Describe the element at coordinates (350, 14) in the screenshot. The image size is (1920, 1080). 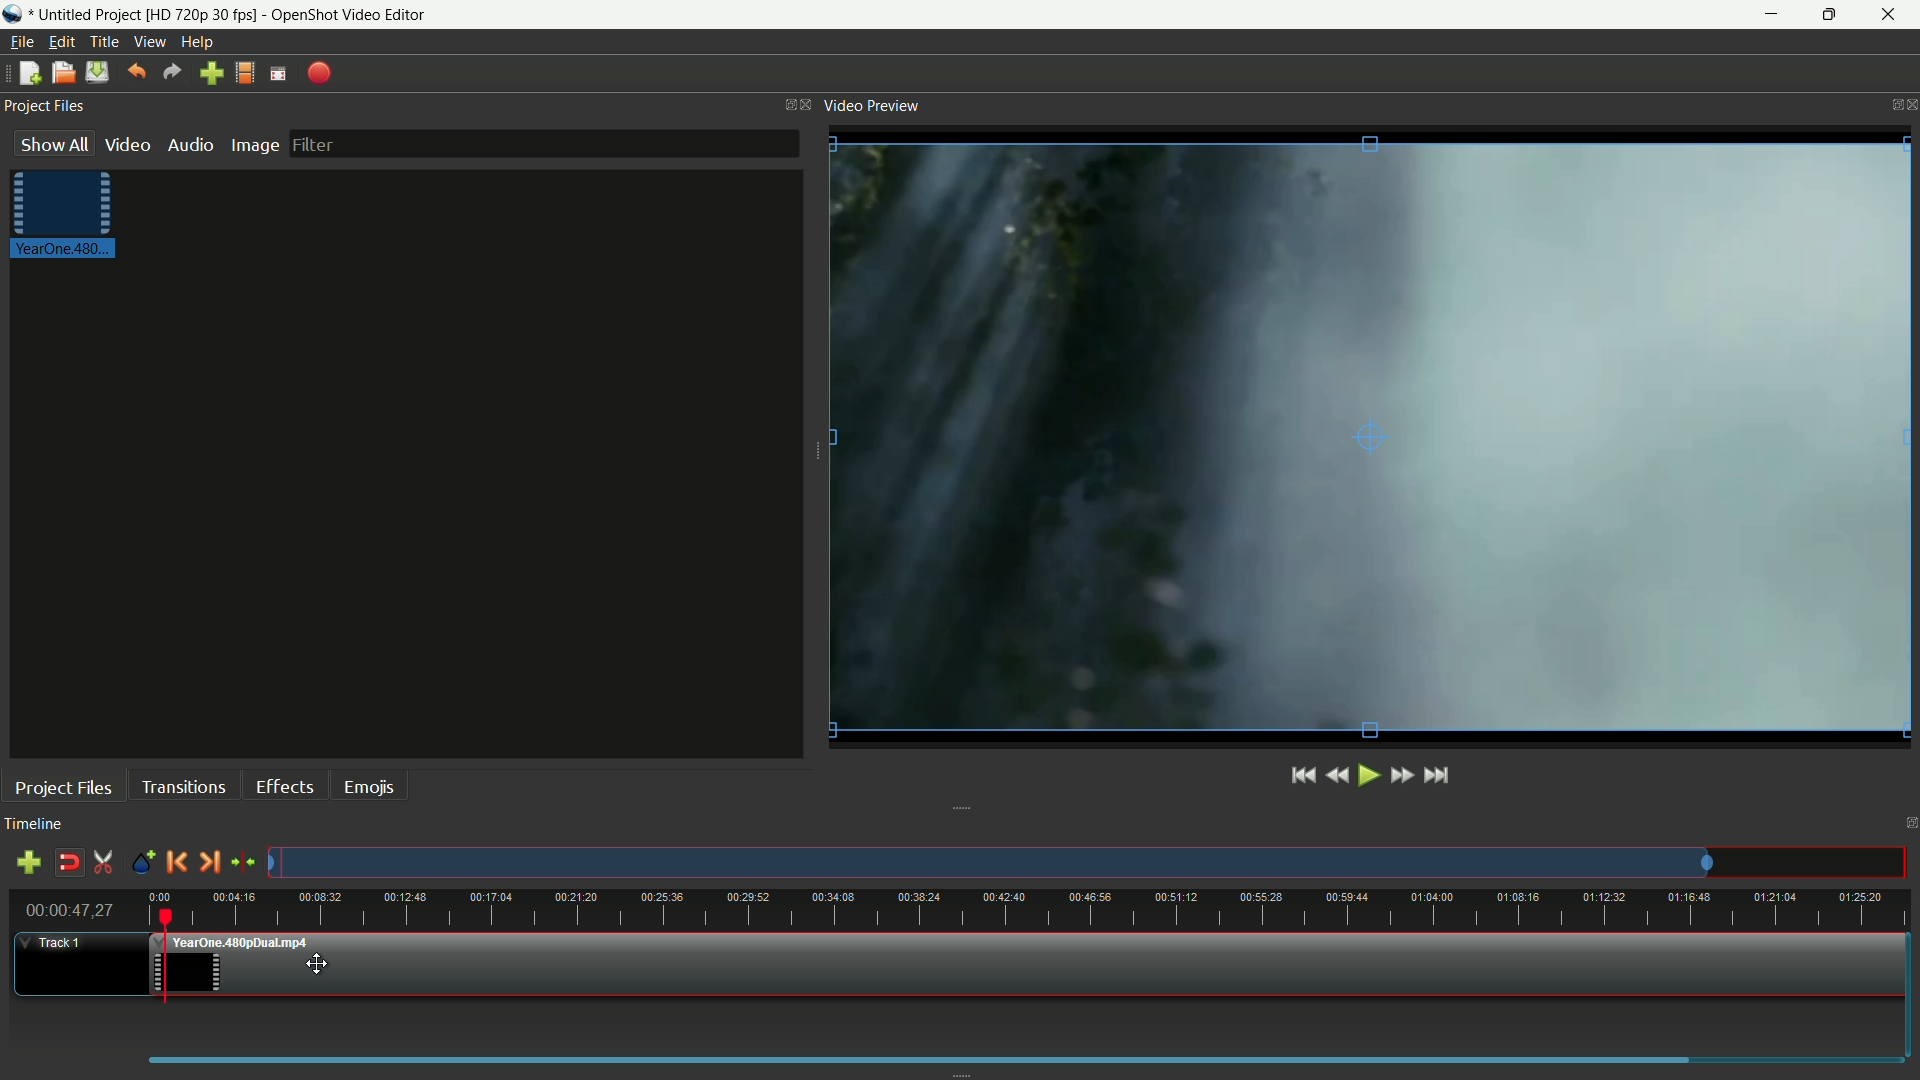
I see `app name` at that location.